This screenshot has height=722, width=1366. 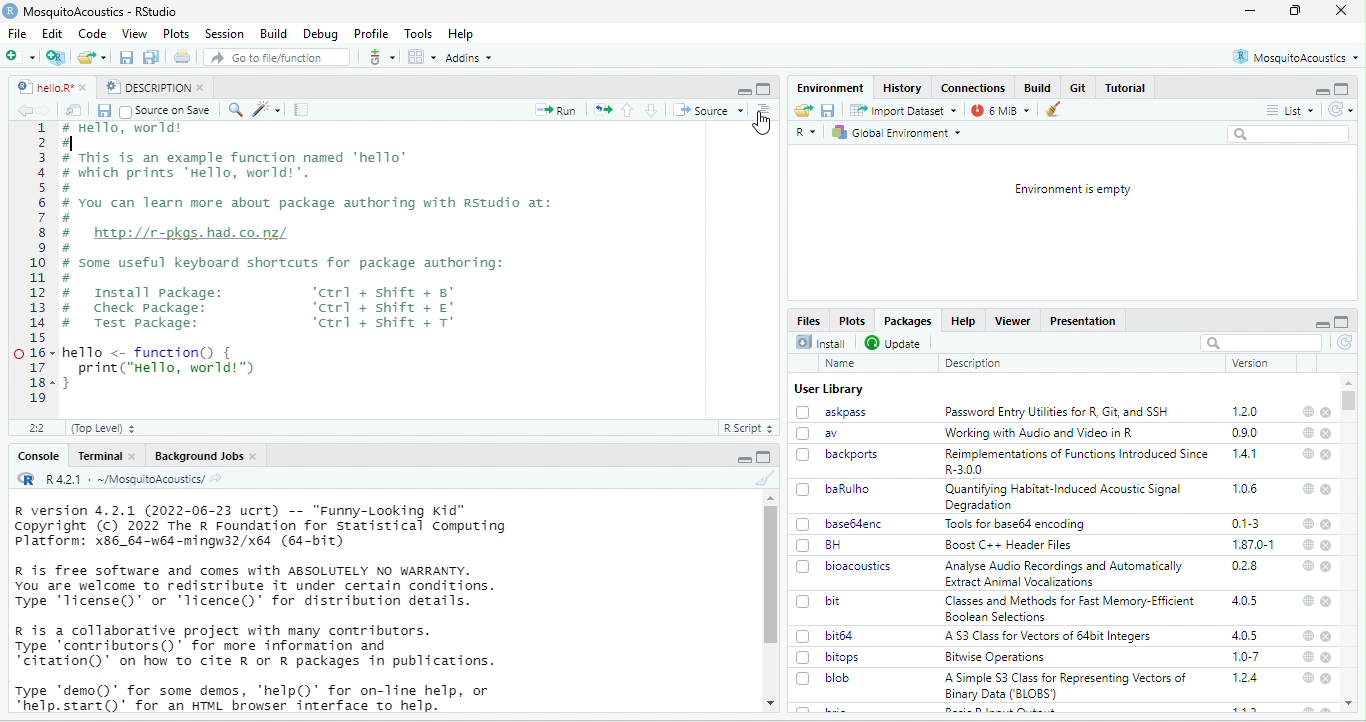 I want to click on help, so click(x=1307, y=489).